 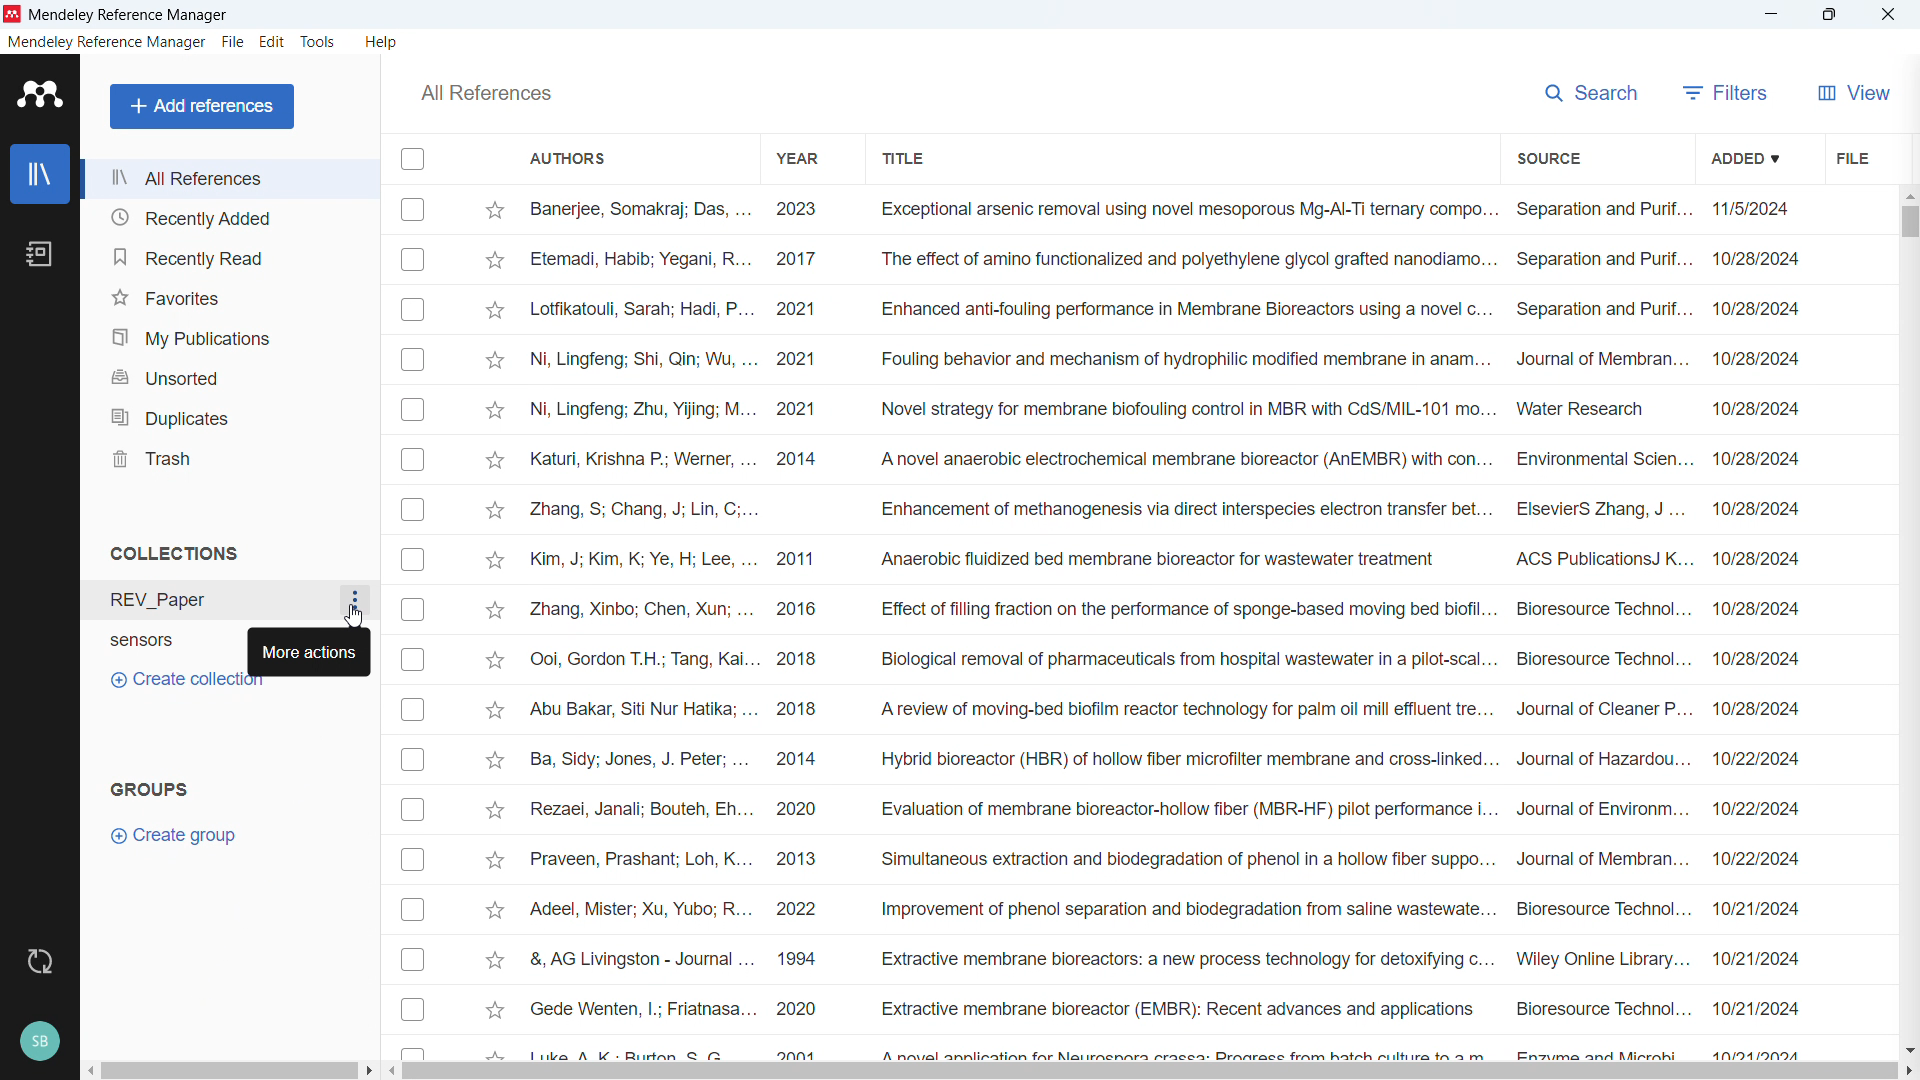 What do you see at coordinates (413, 509) in the screenshot?
I see `Select respective publication` at bounding box center [413, 509].